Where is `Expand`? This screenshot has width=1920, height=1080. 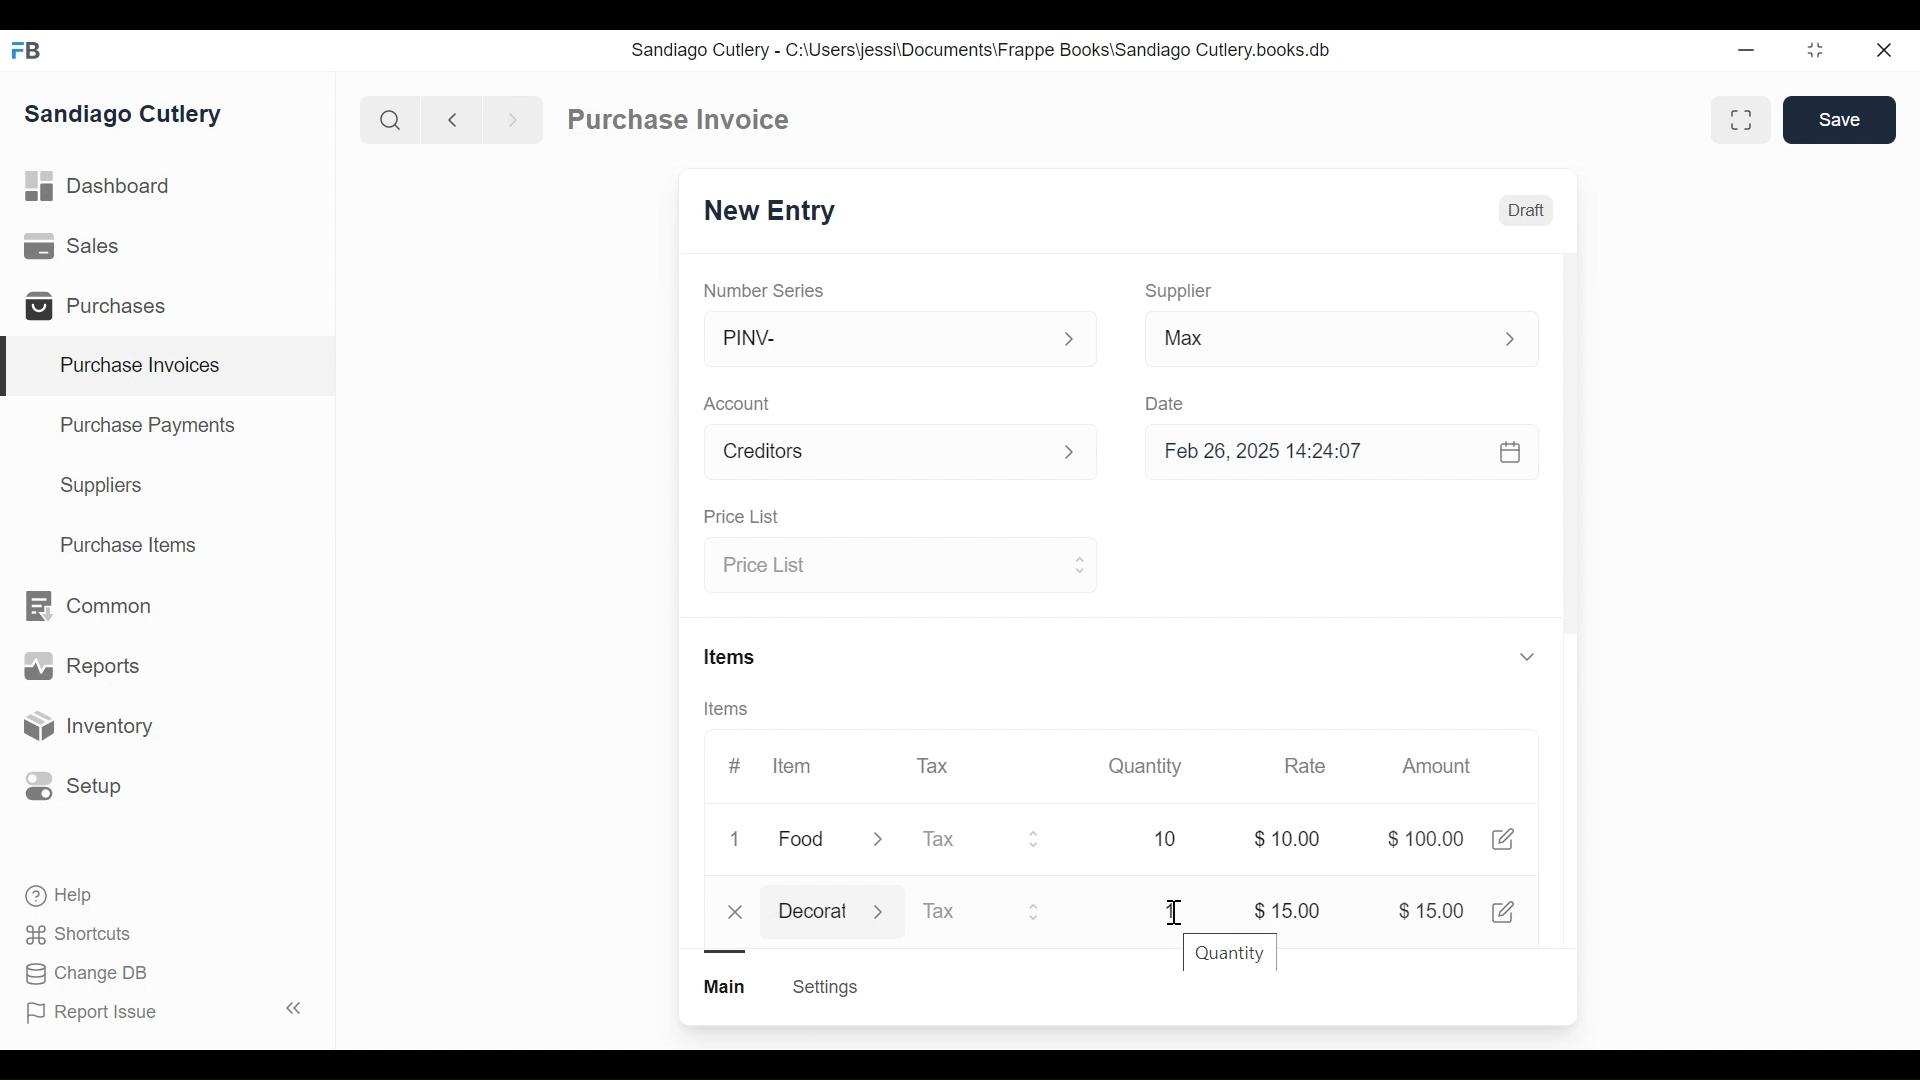 Expand is located at coordinates (1526, 655).